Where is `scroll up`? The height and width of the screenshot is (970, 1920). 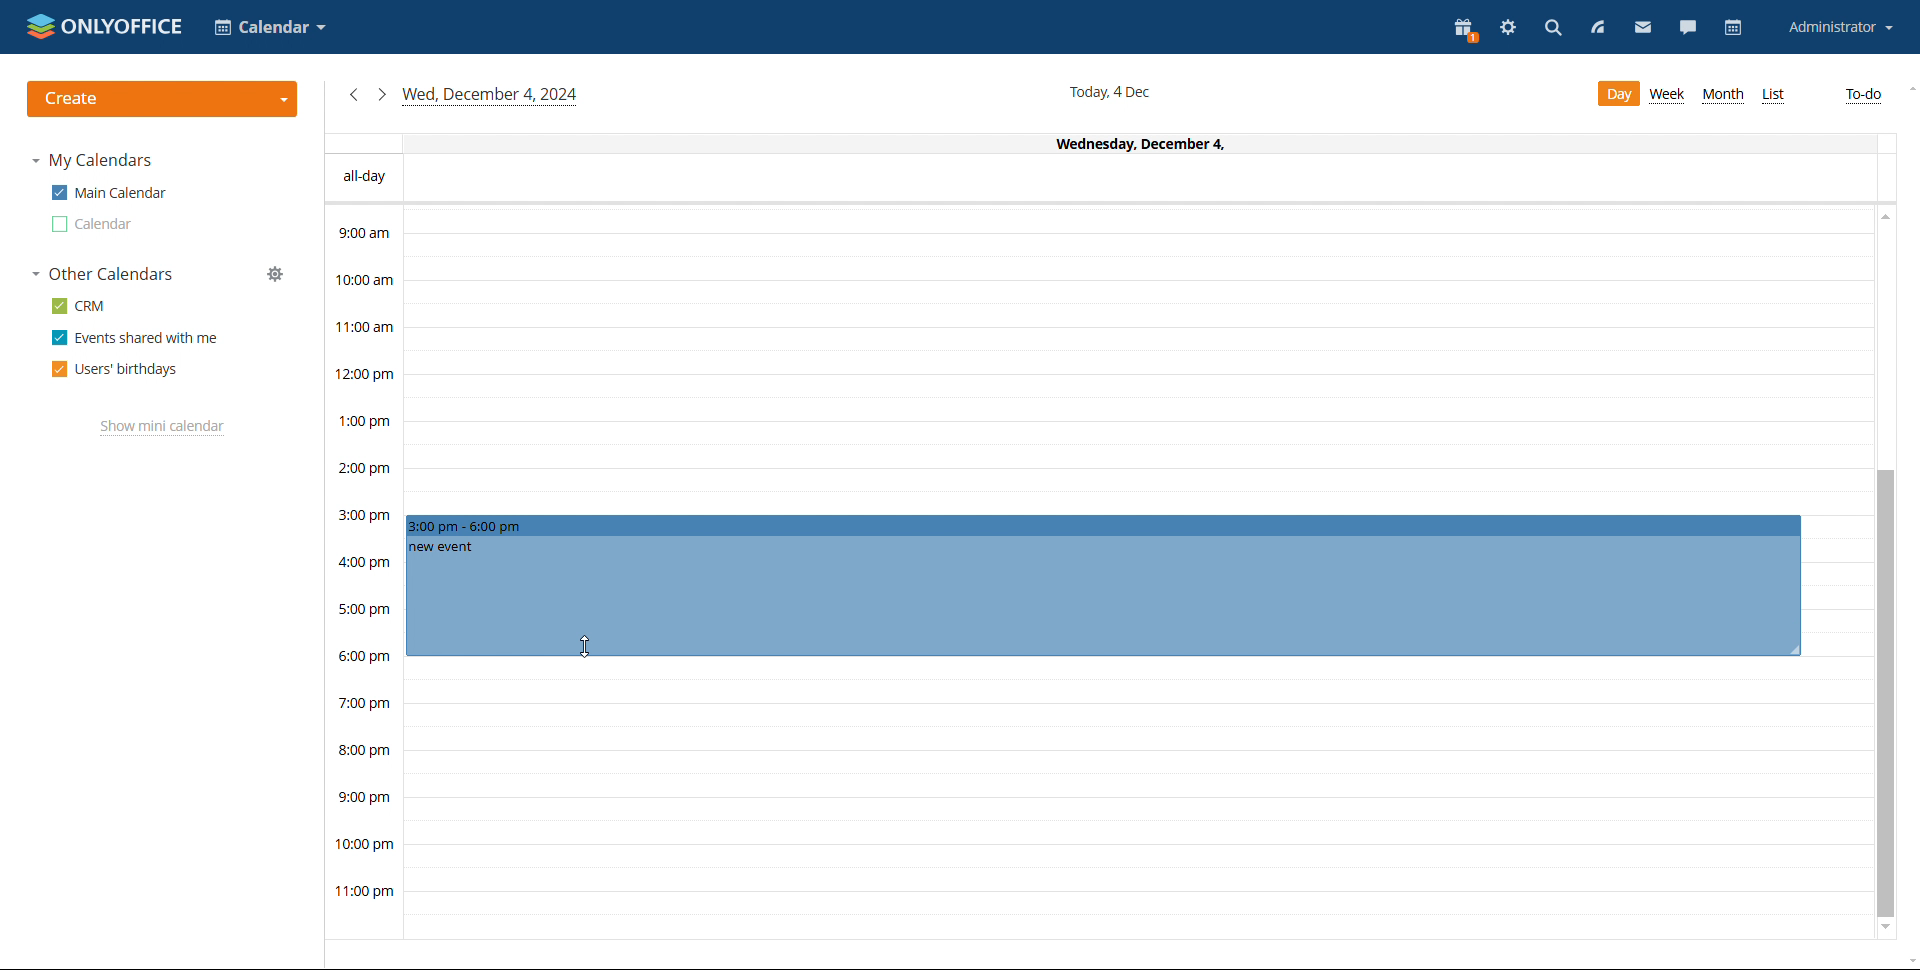 scroll up is located at coordinates (1883, 220).